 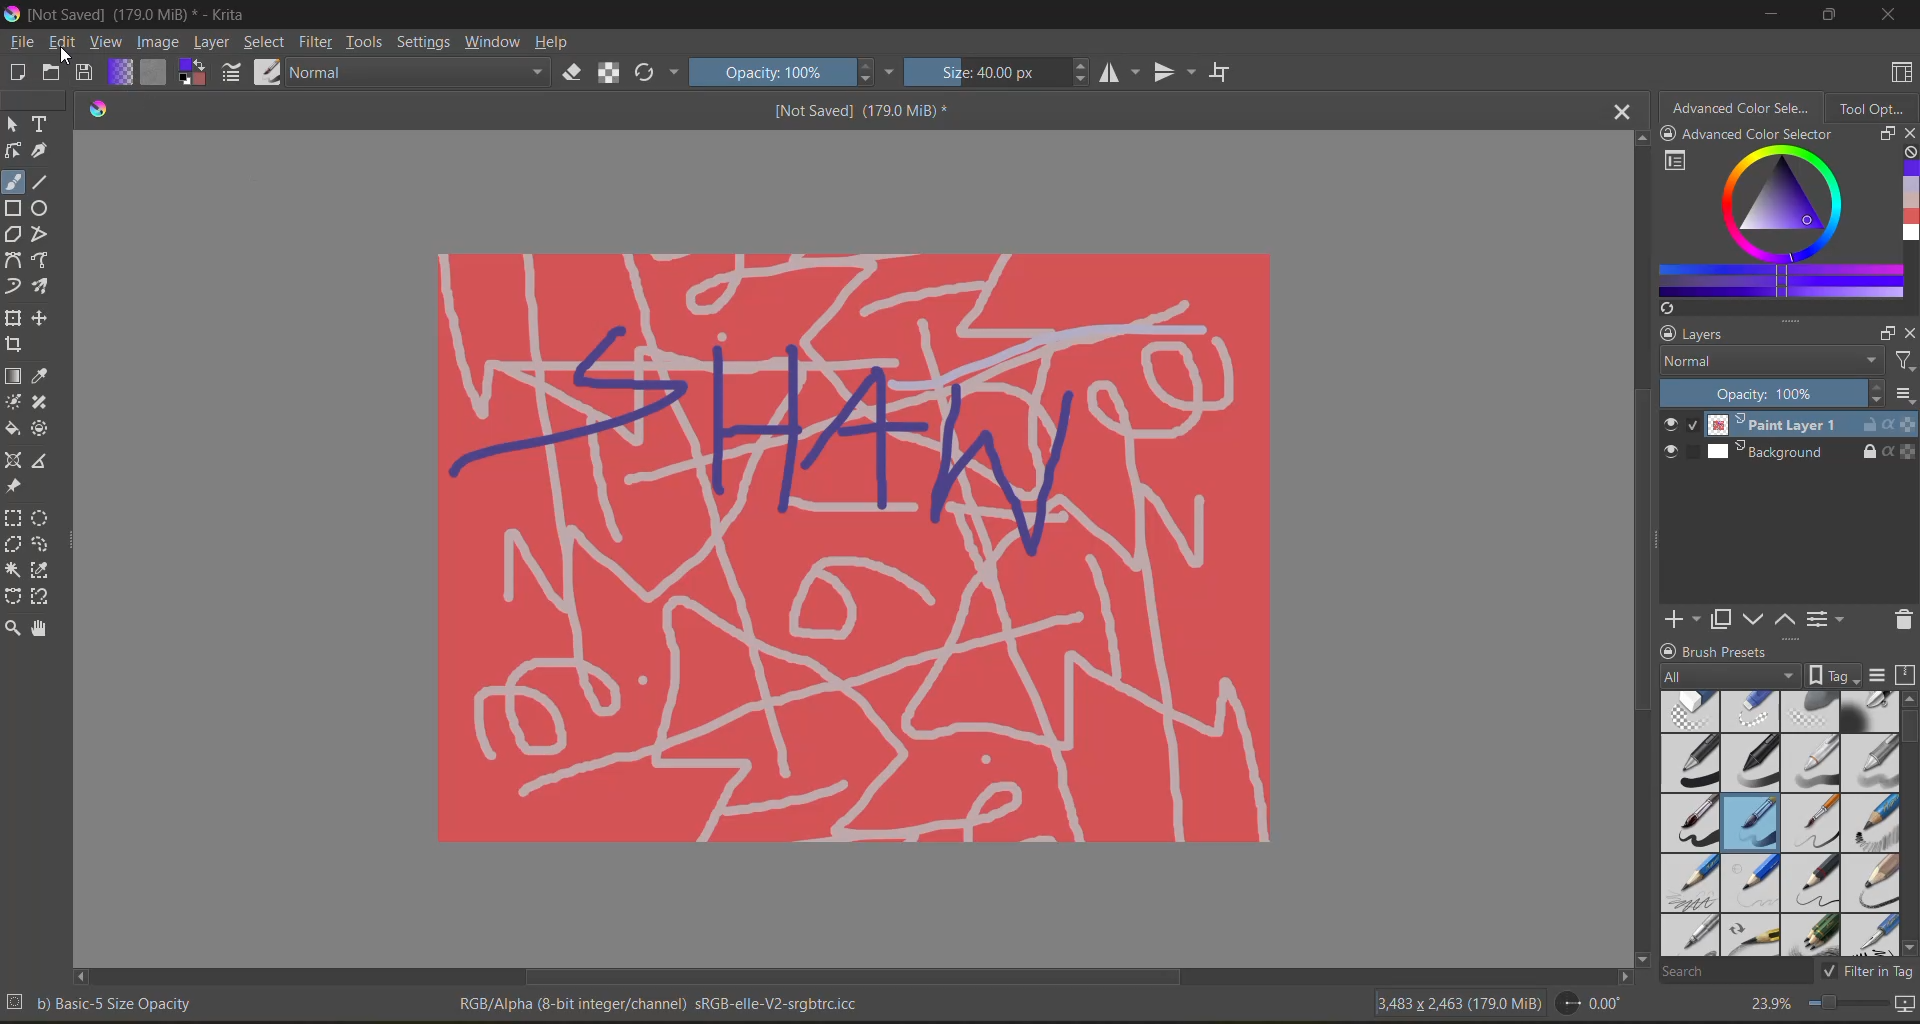 I want to click on open, so click(x=53, y=73).